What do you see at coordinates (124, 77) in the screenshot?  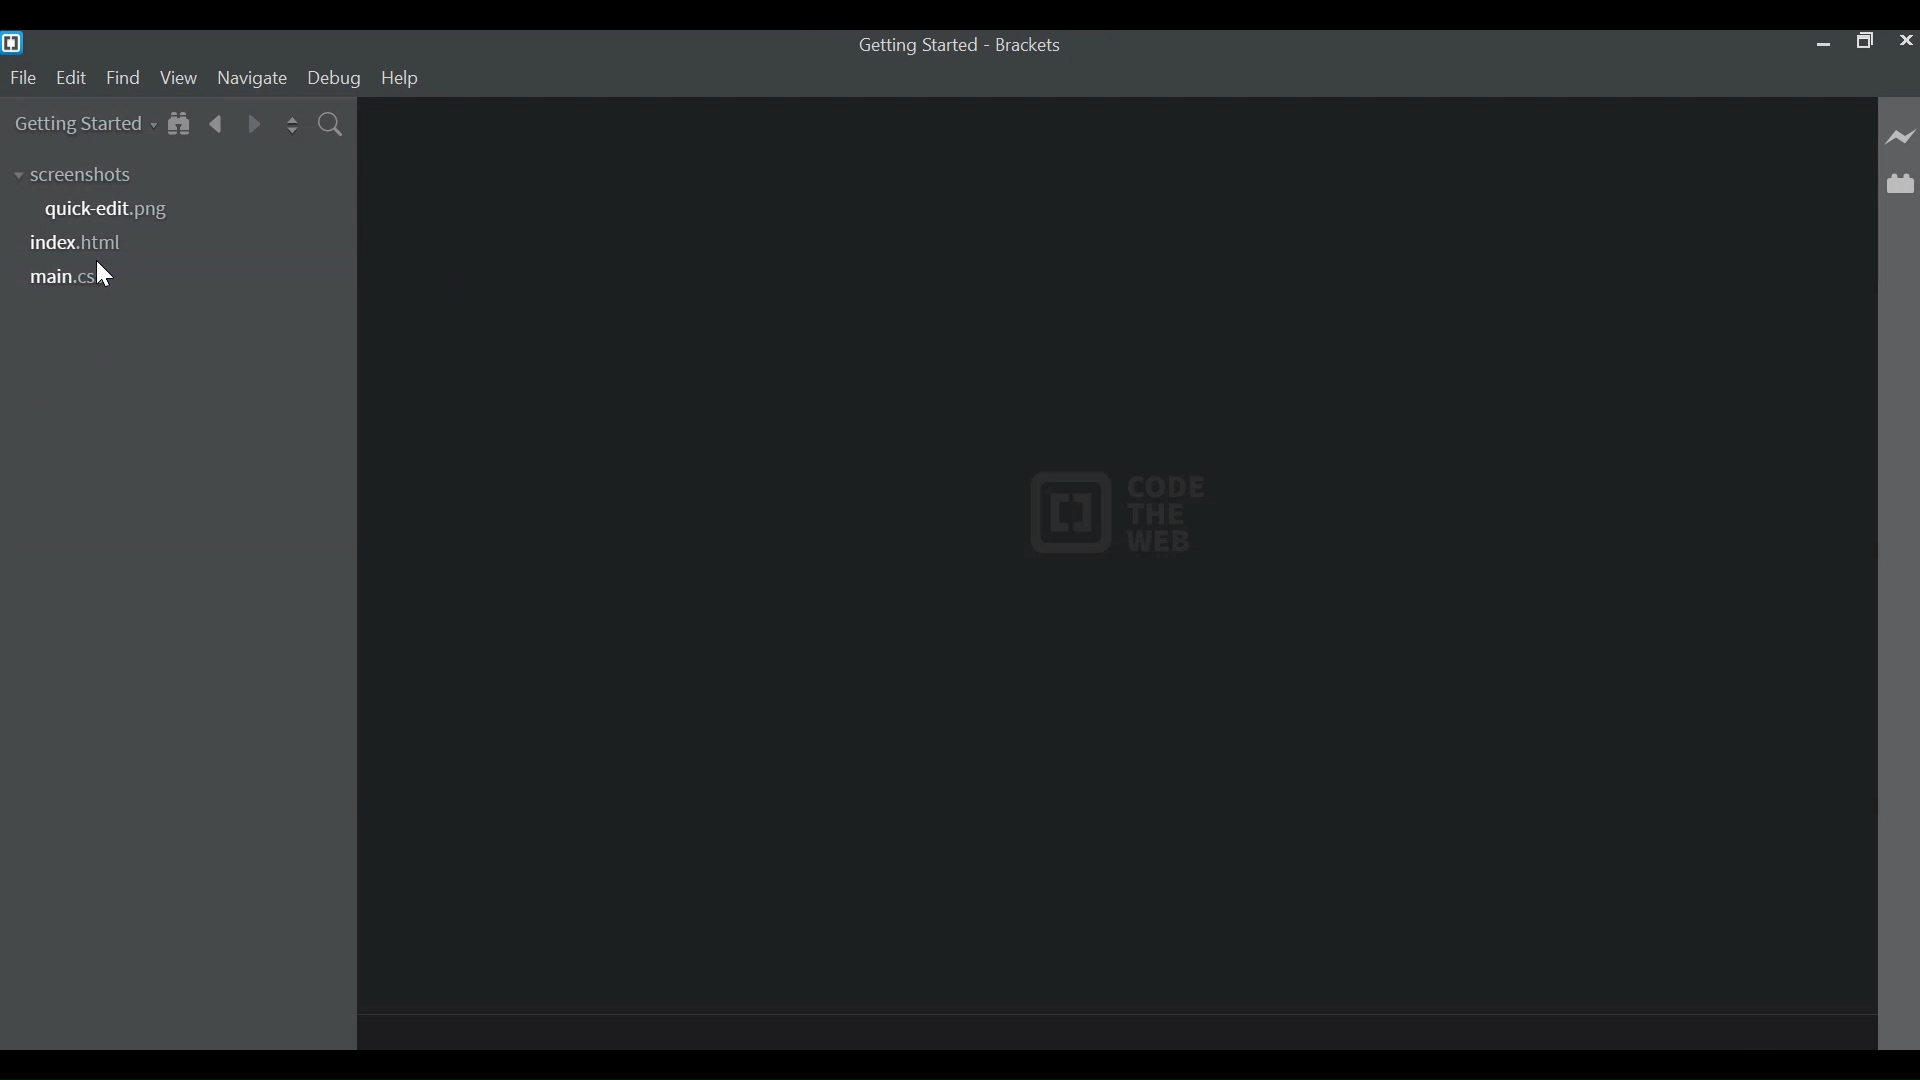 I see `Find` at bounding box center [124, 77].